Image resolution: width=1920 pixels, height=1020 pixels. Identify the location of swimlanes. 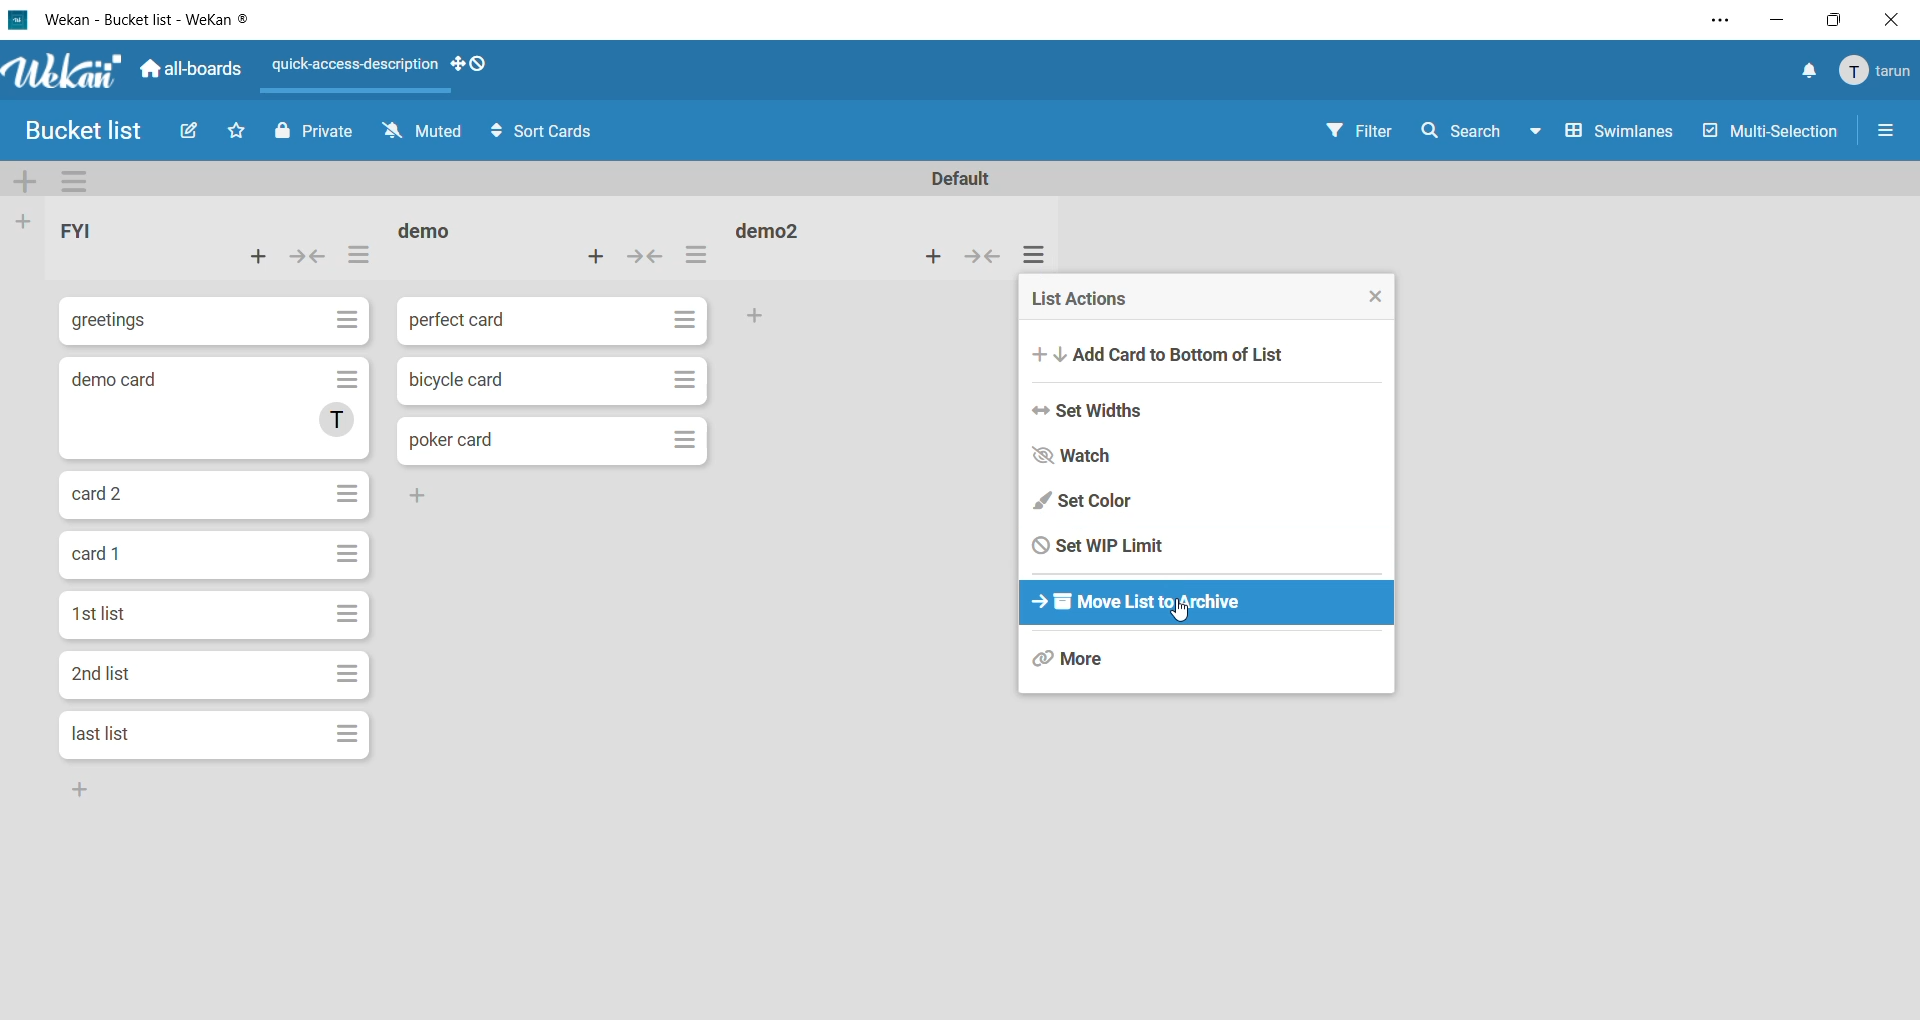
(1621, 133).